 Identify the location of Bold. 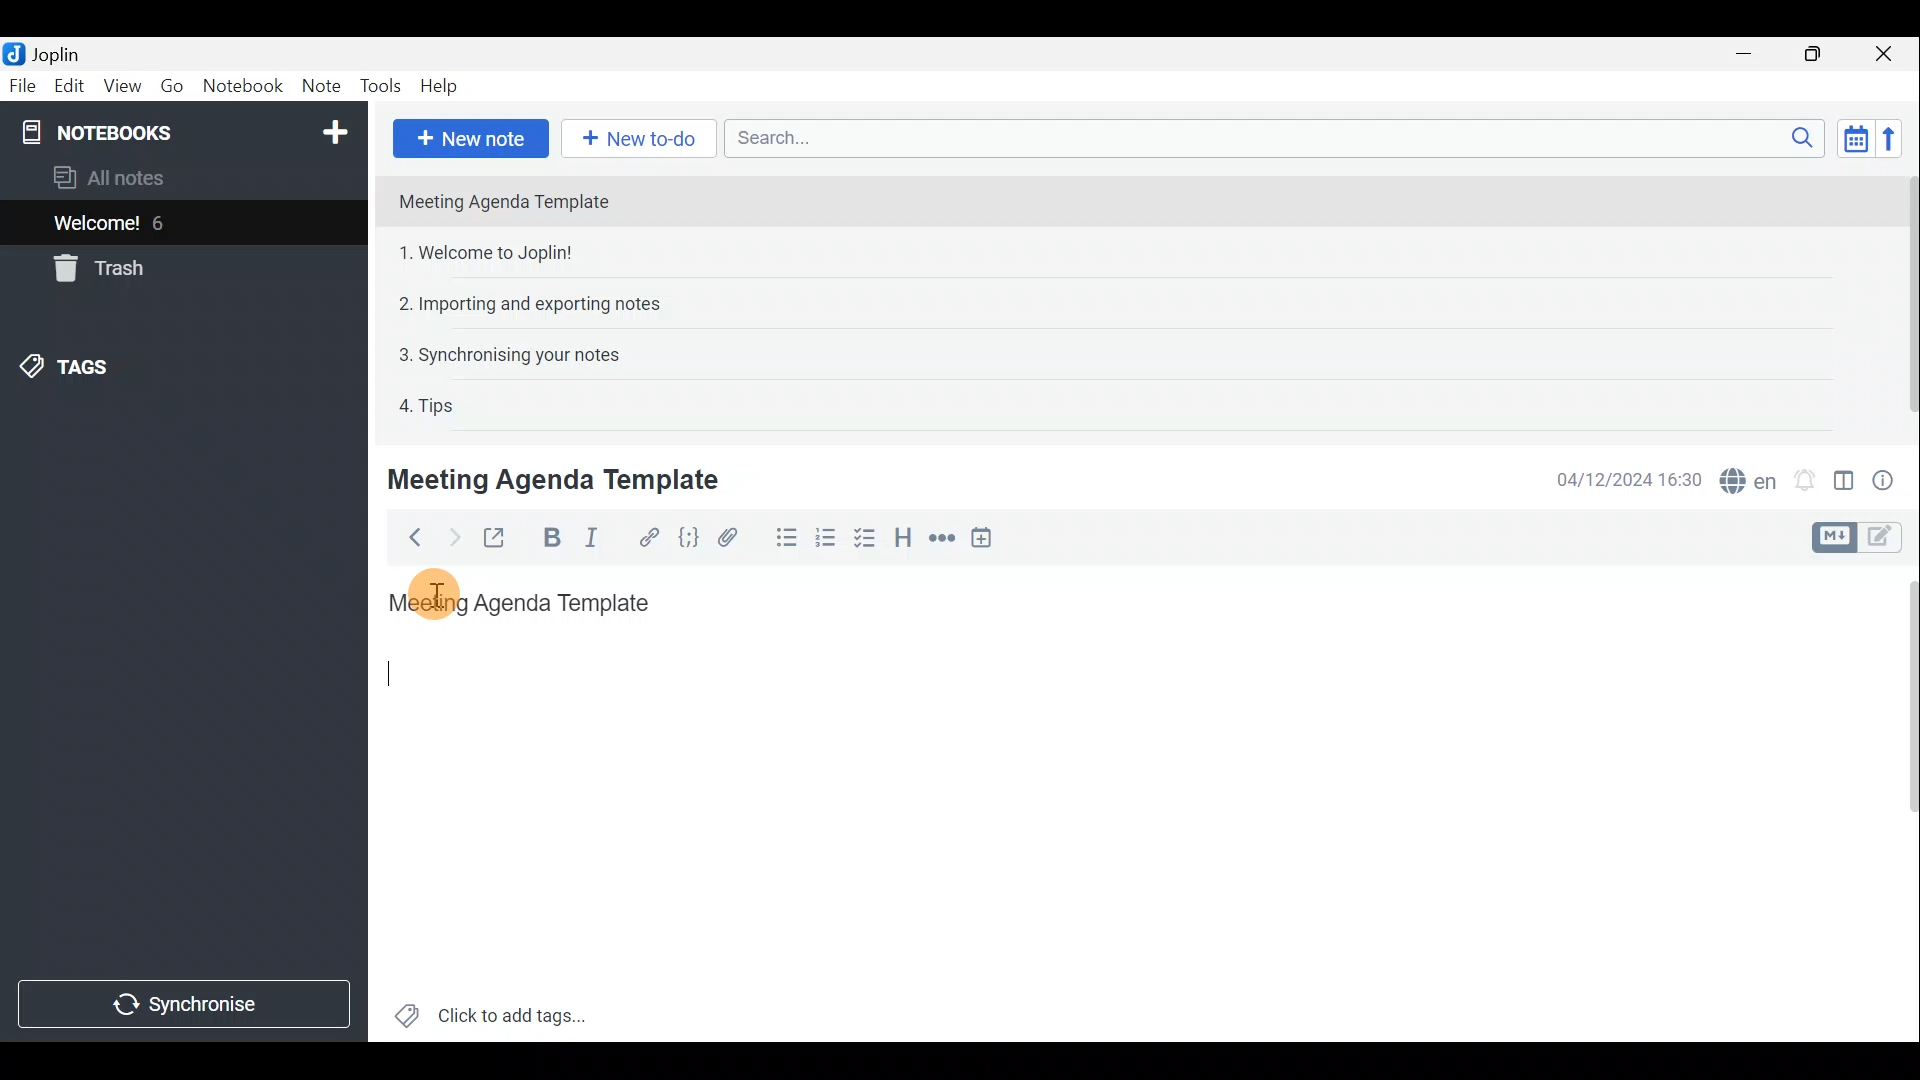
(550, 539).